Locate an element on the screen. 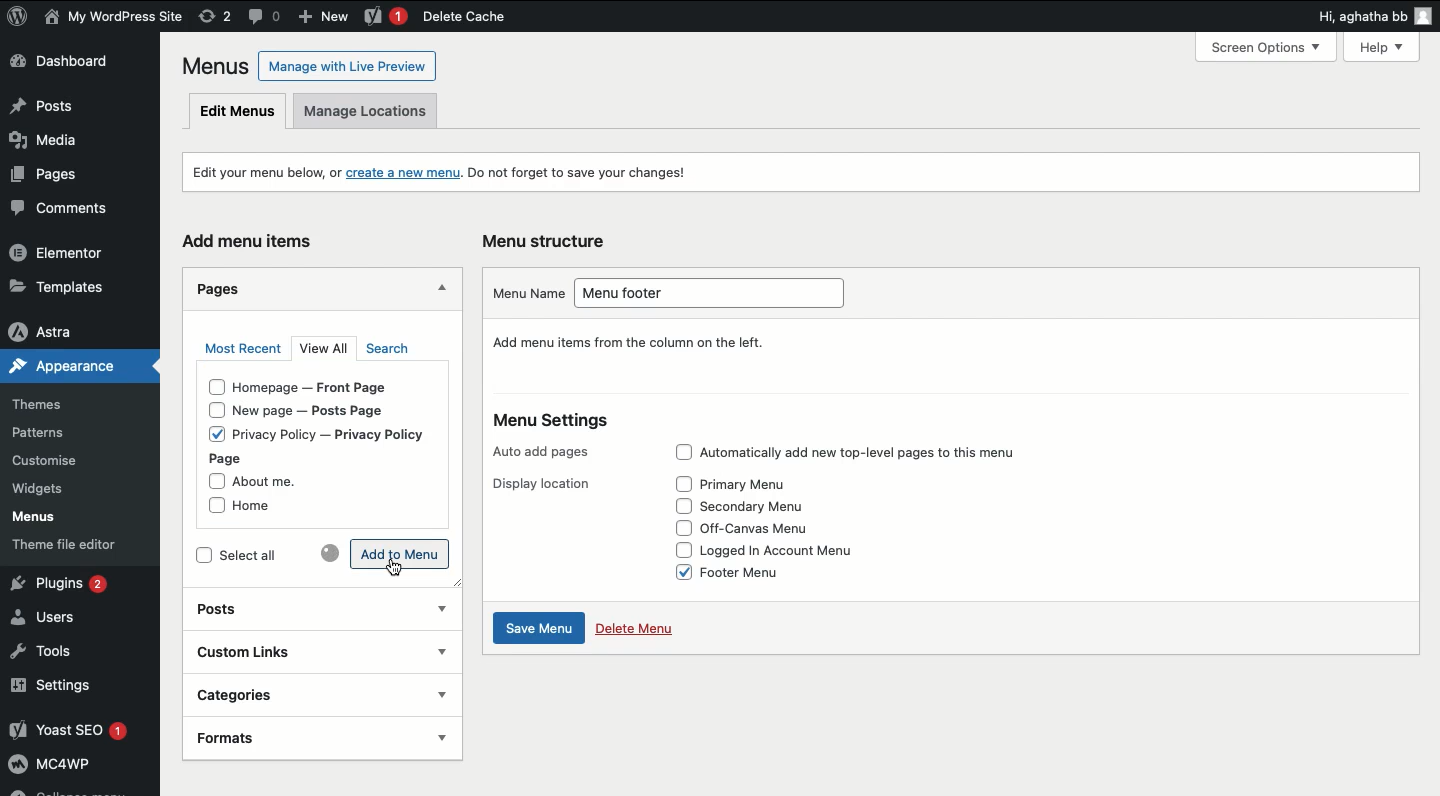 The width and height of the screenshot is (1440, 796). Manage with Live Preview is located at coordinates (347, 65).